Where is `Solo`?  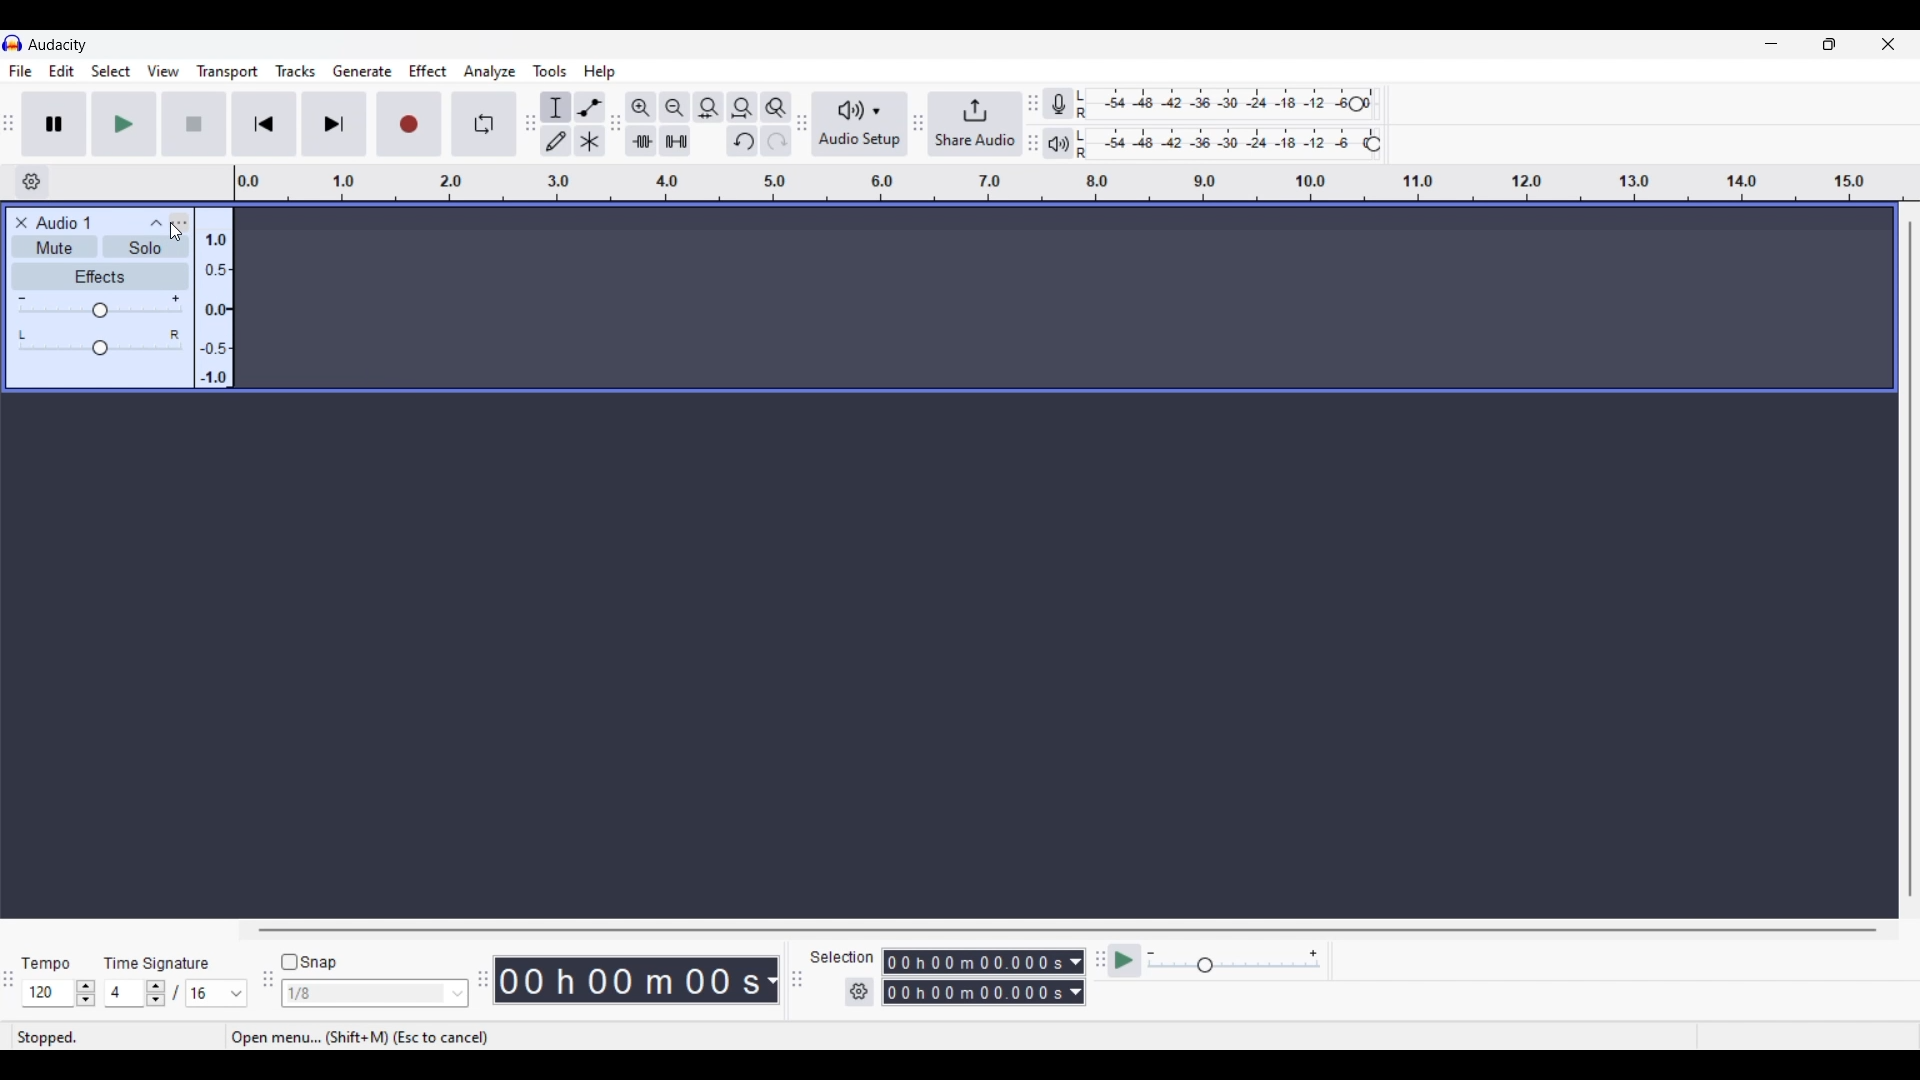
Solo is located at coordinates (144, 250).